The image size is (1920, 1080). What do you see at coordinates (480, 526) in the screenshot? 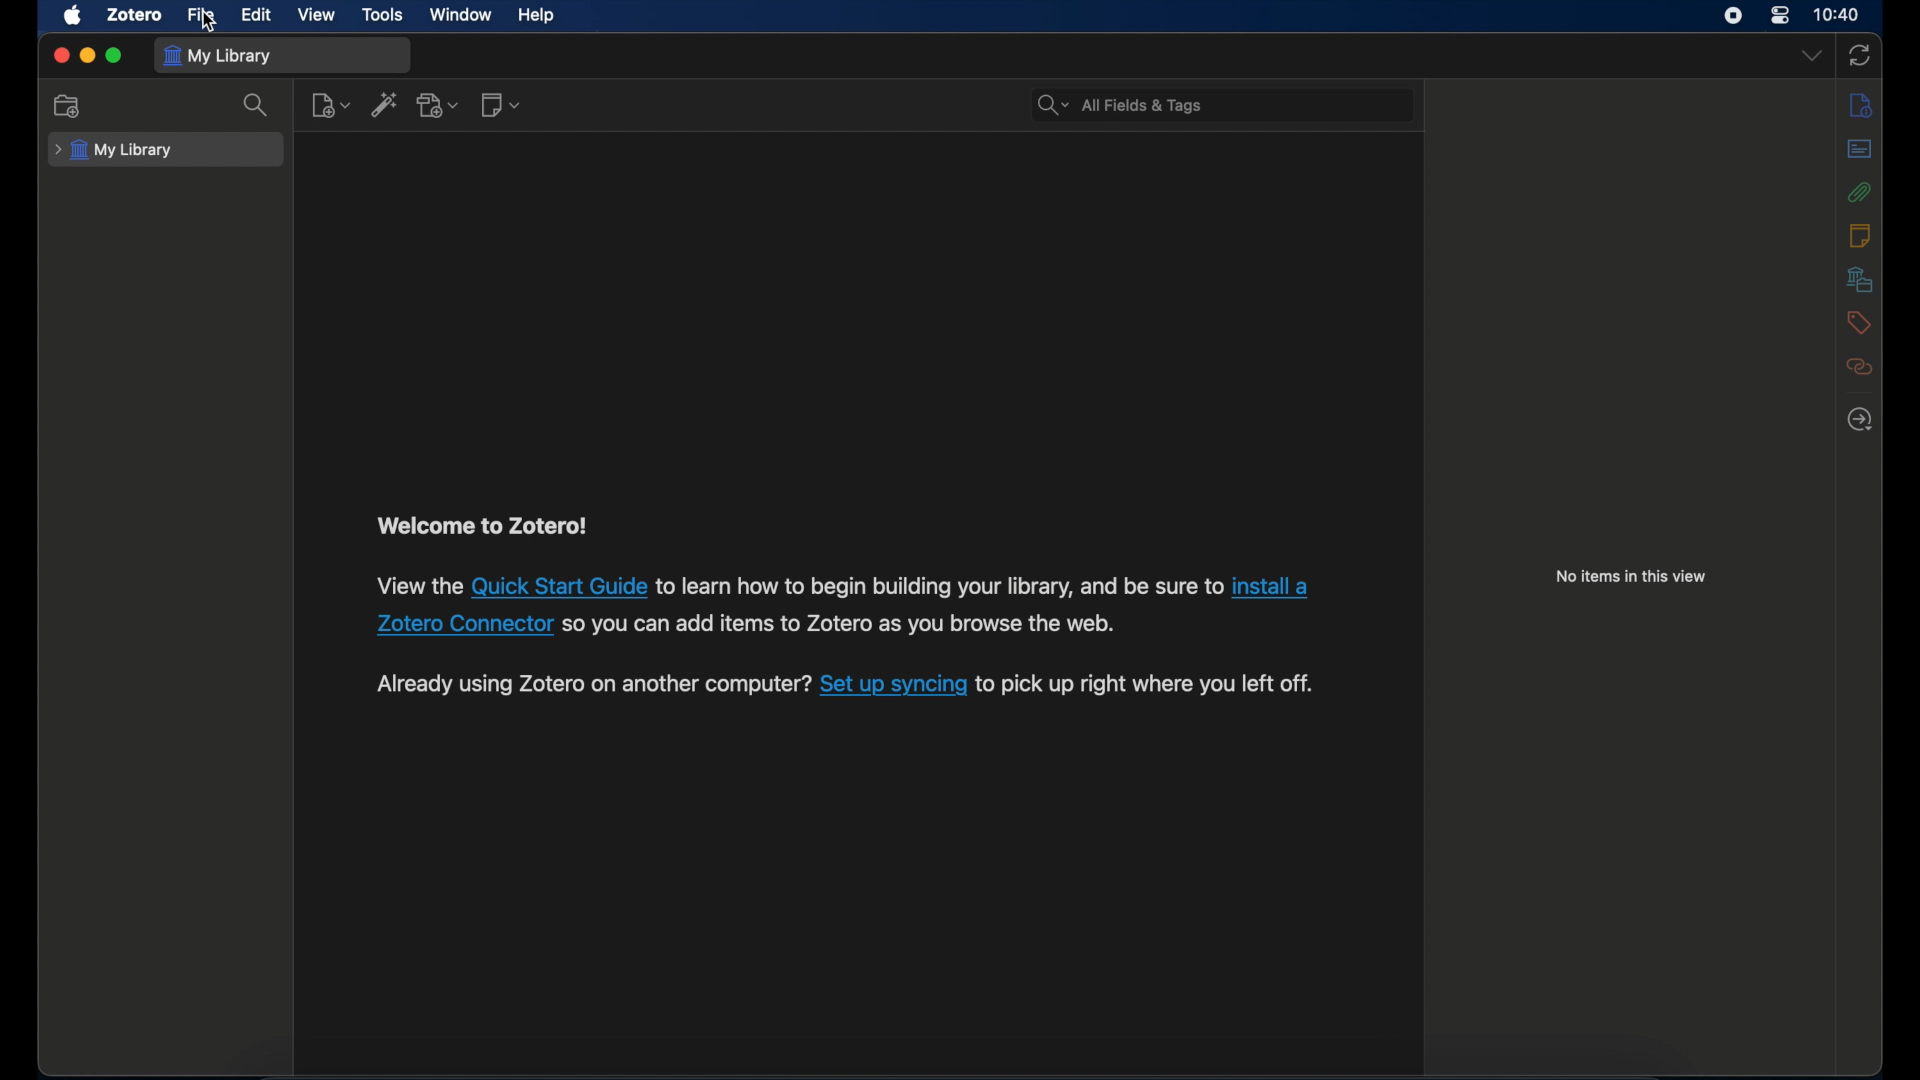
I see `welcome to zotero` at bounding box center [480, 526].